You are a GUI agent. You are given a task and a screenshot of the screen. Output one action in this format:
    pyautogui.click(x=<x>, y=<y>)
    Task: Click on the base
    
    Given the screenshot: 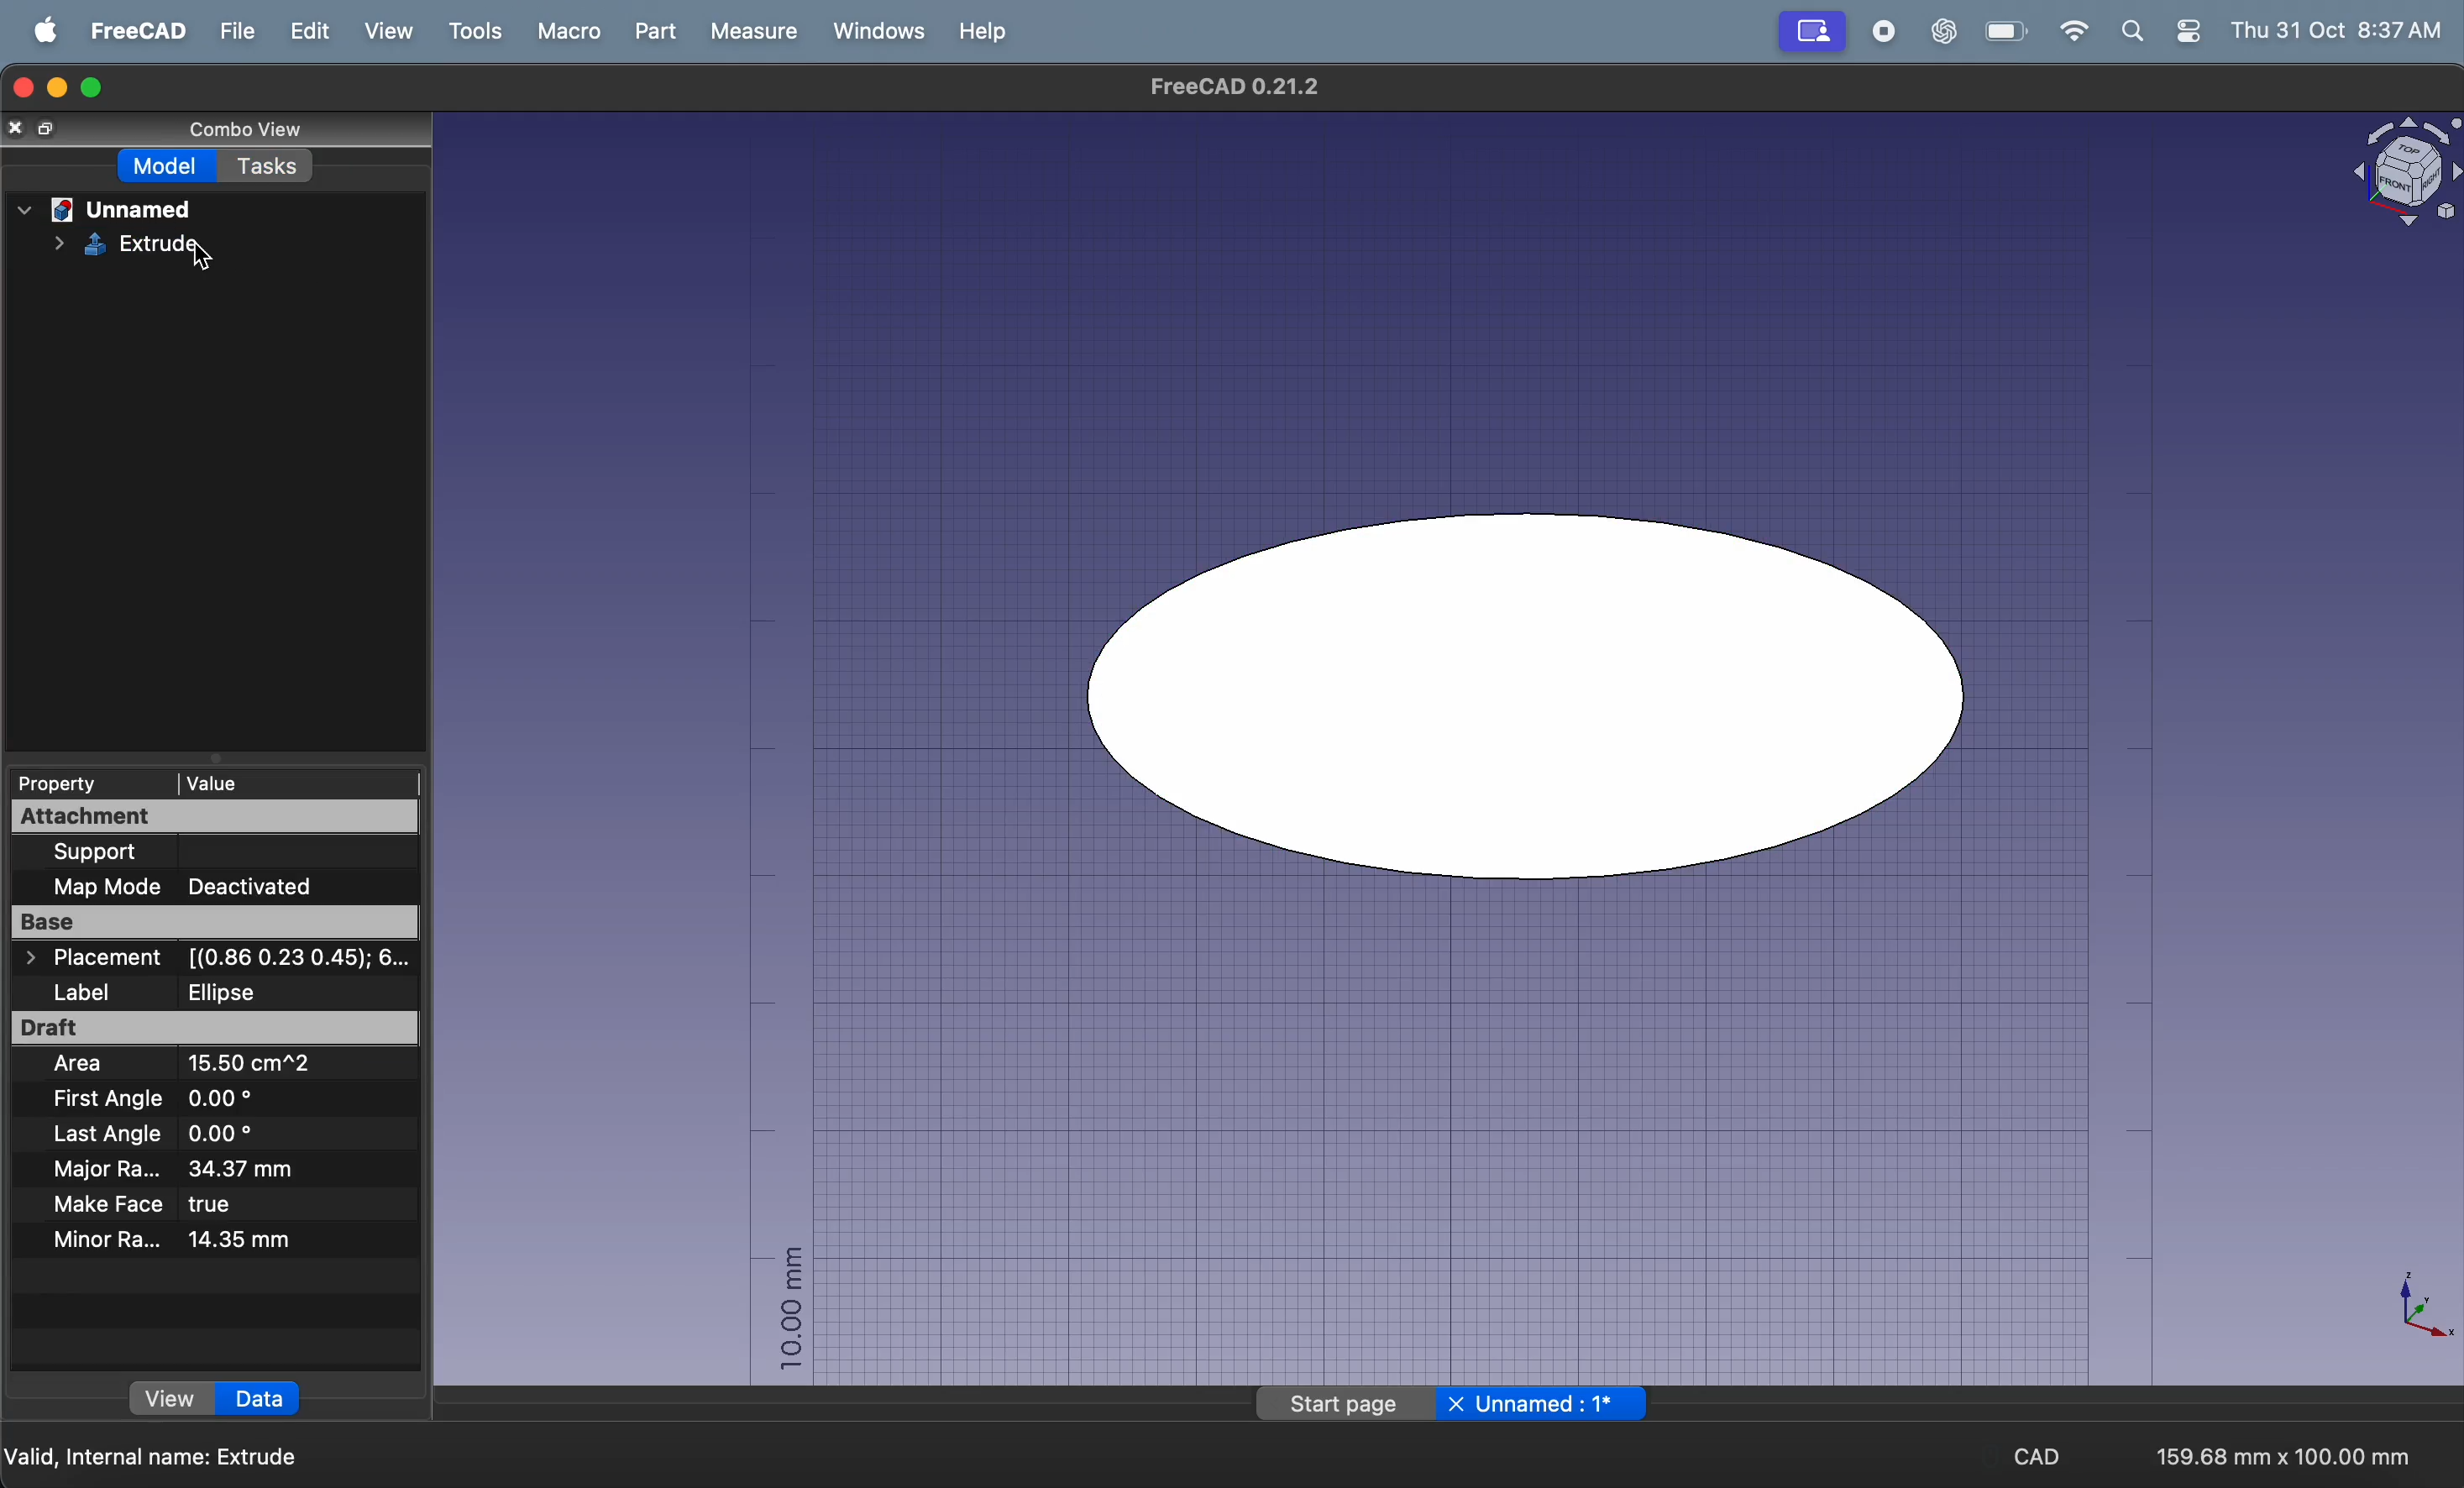 What is the action you would take?
    pyautogui.click(x=219, y=924)
    